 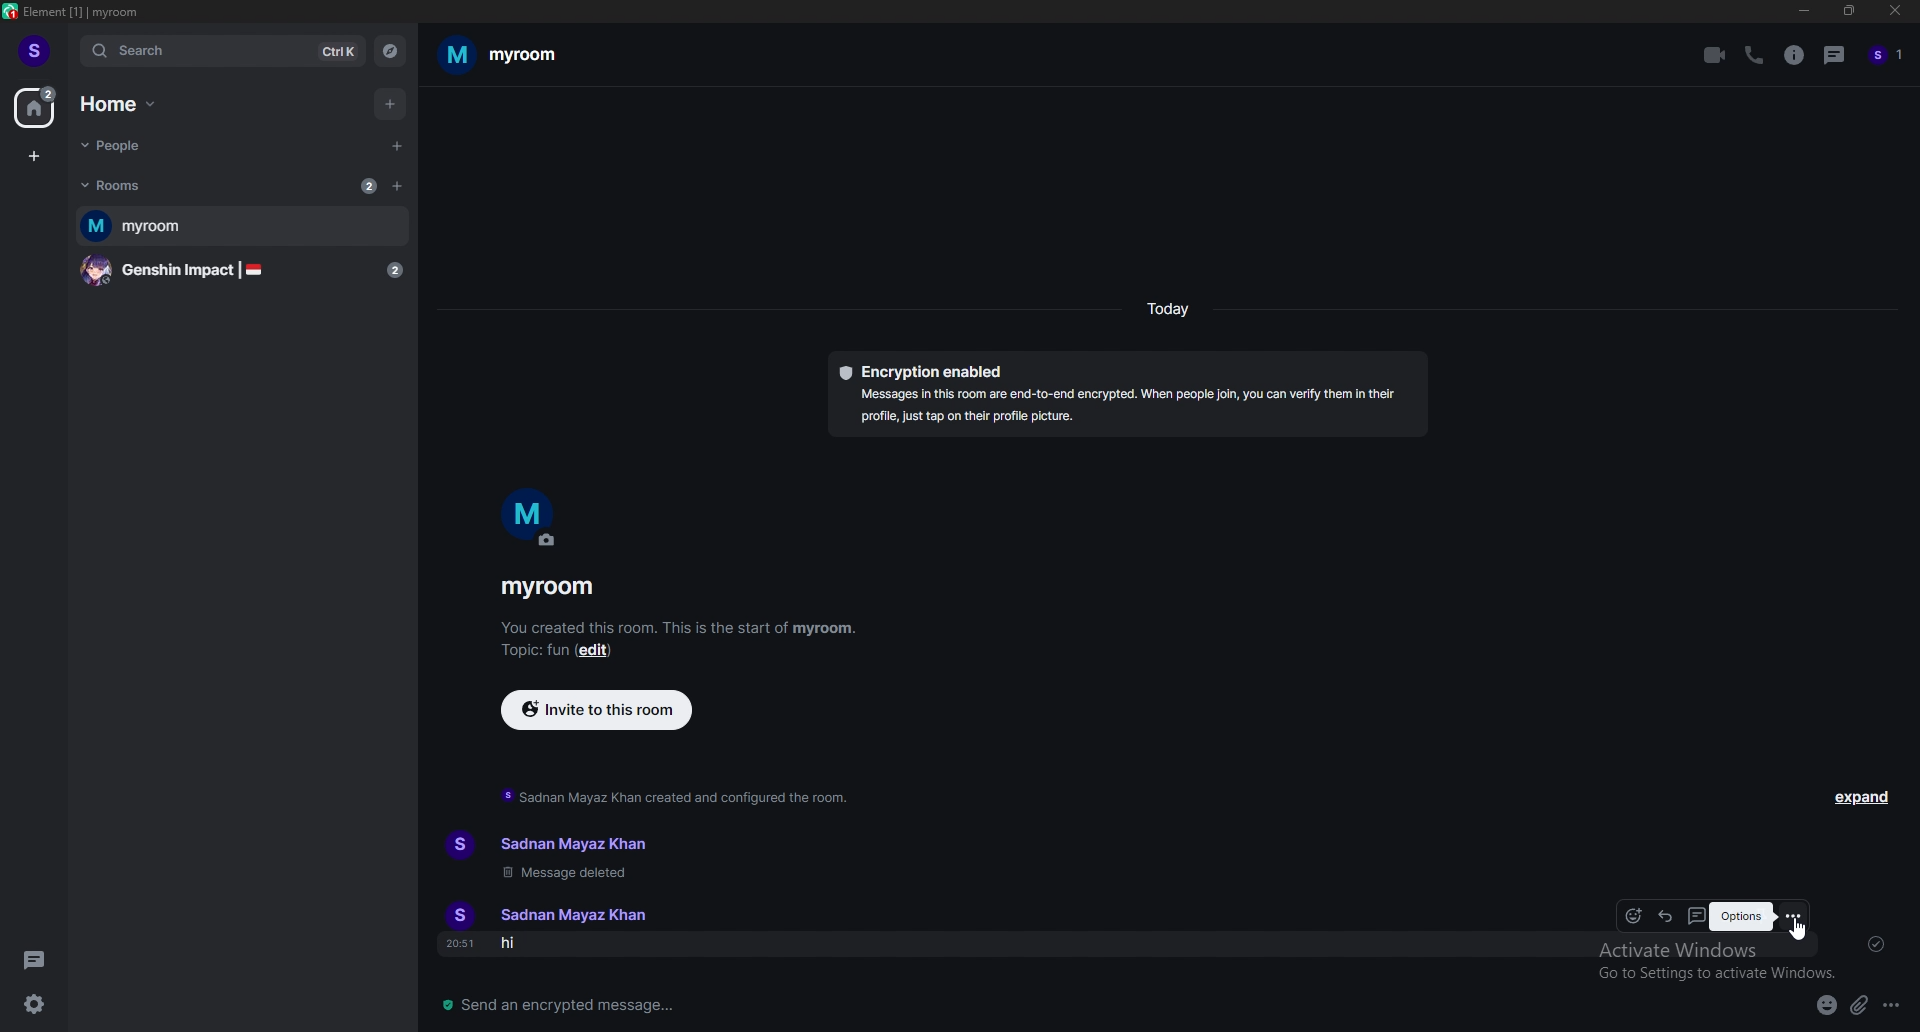 What do you see at coordinates (1635, 916) in the screenshot?
I see `react` at bounding box center [1635, 916].